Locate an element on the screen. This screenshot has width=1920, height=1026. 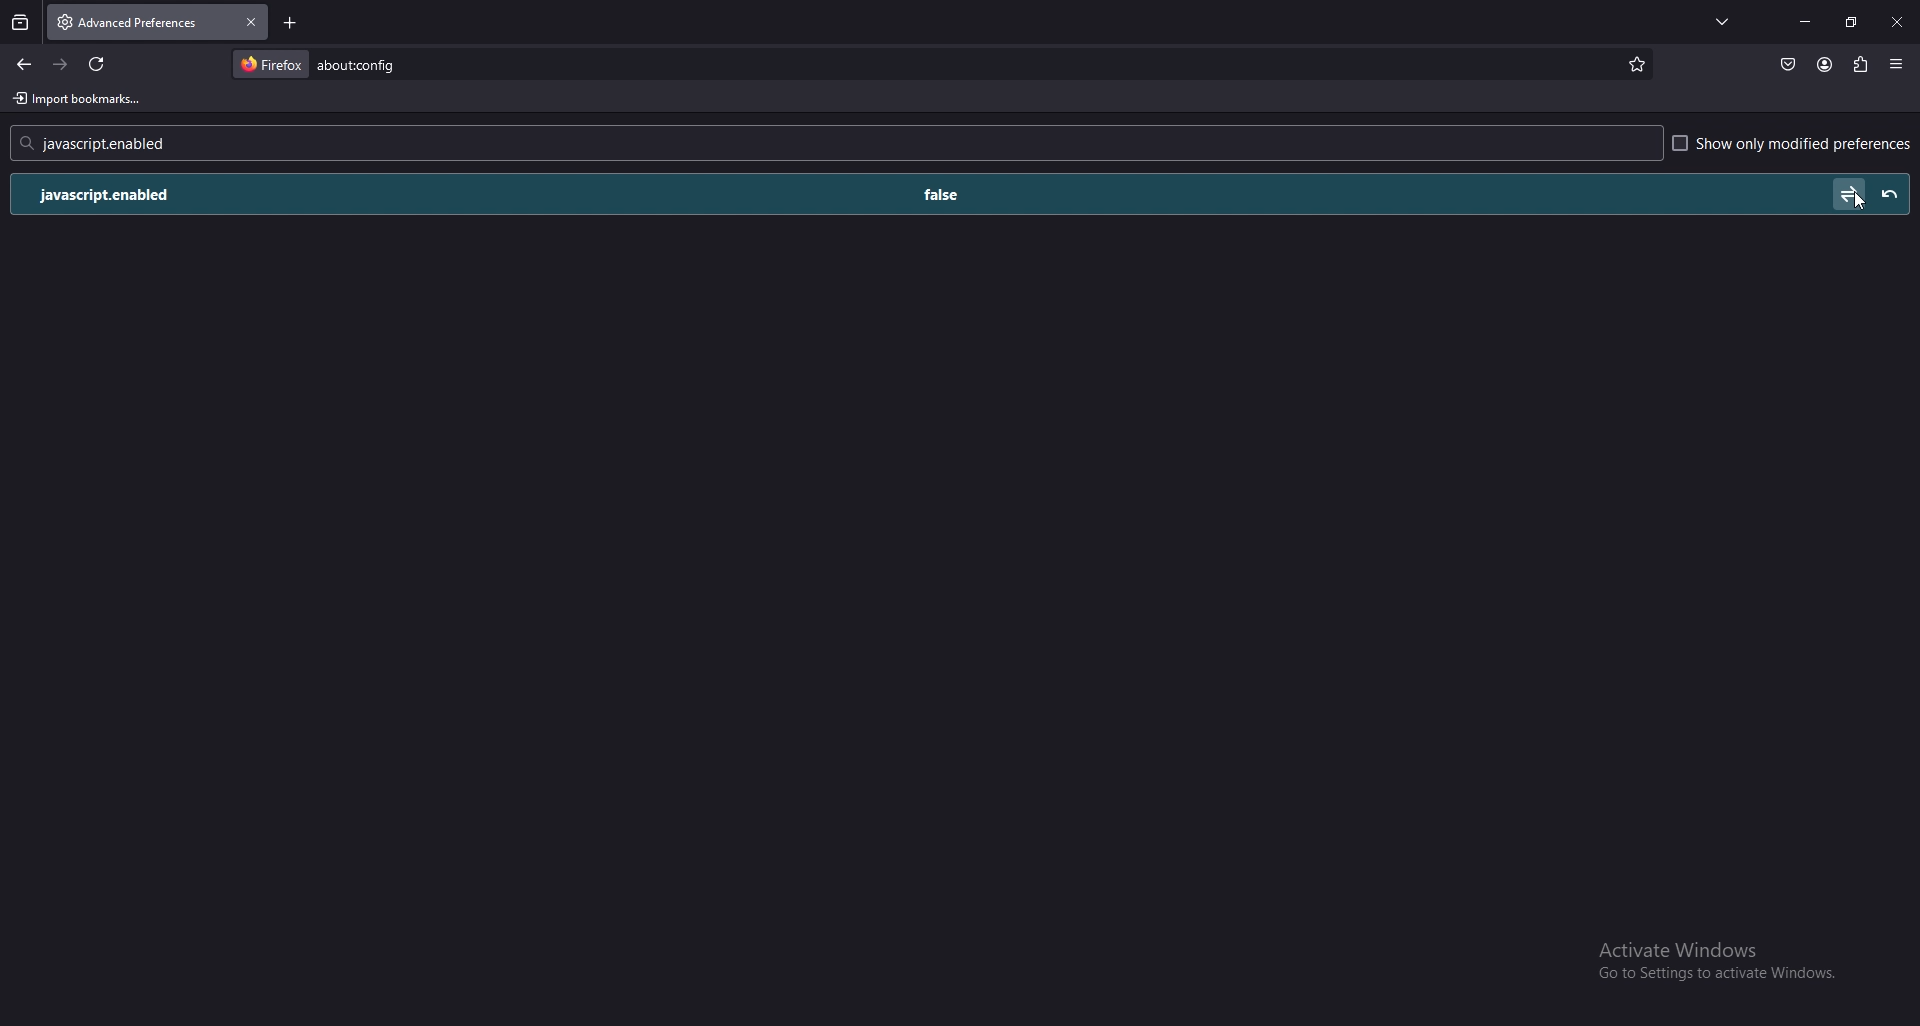
back is located at coordinates (24, 65).